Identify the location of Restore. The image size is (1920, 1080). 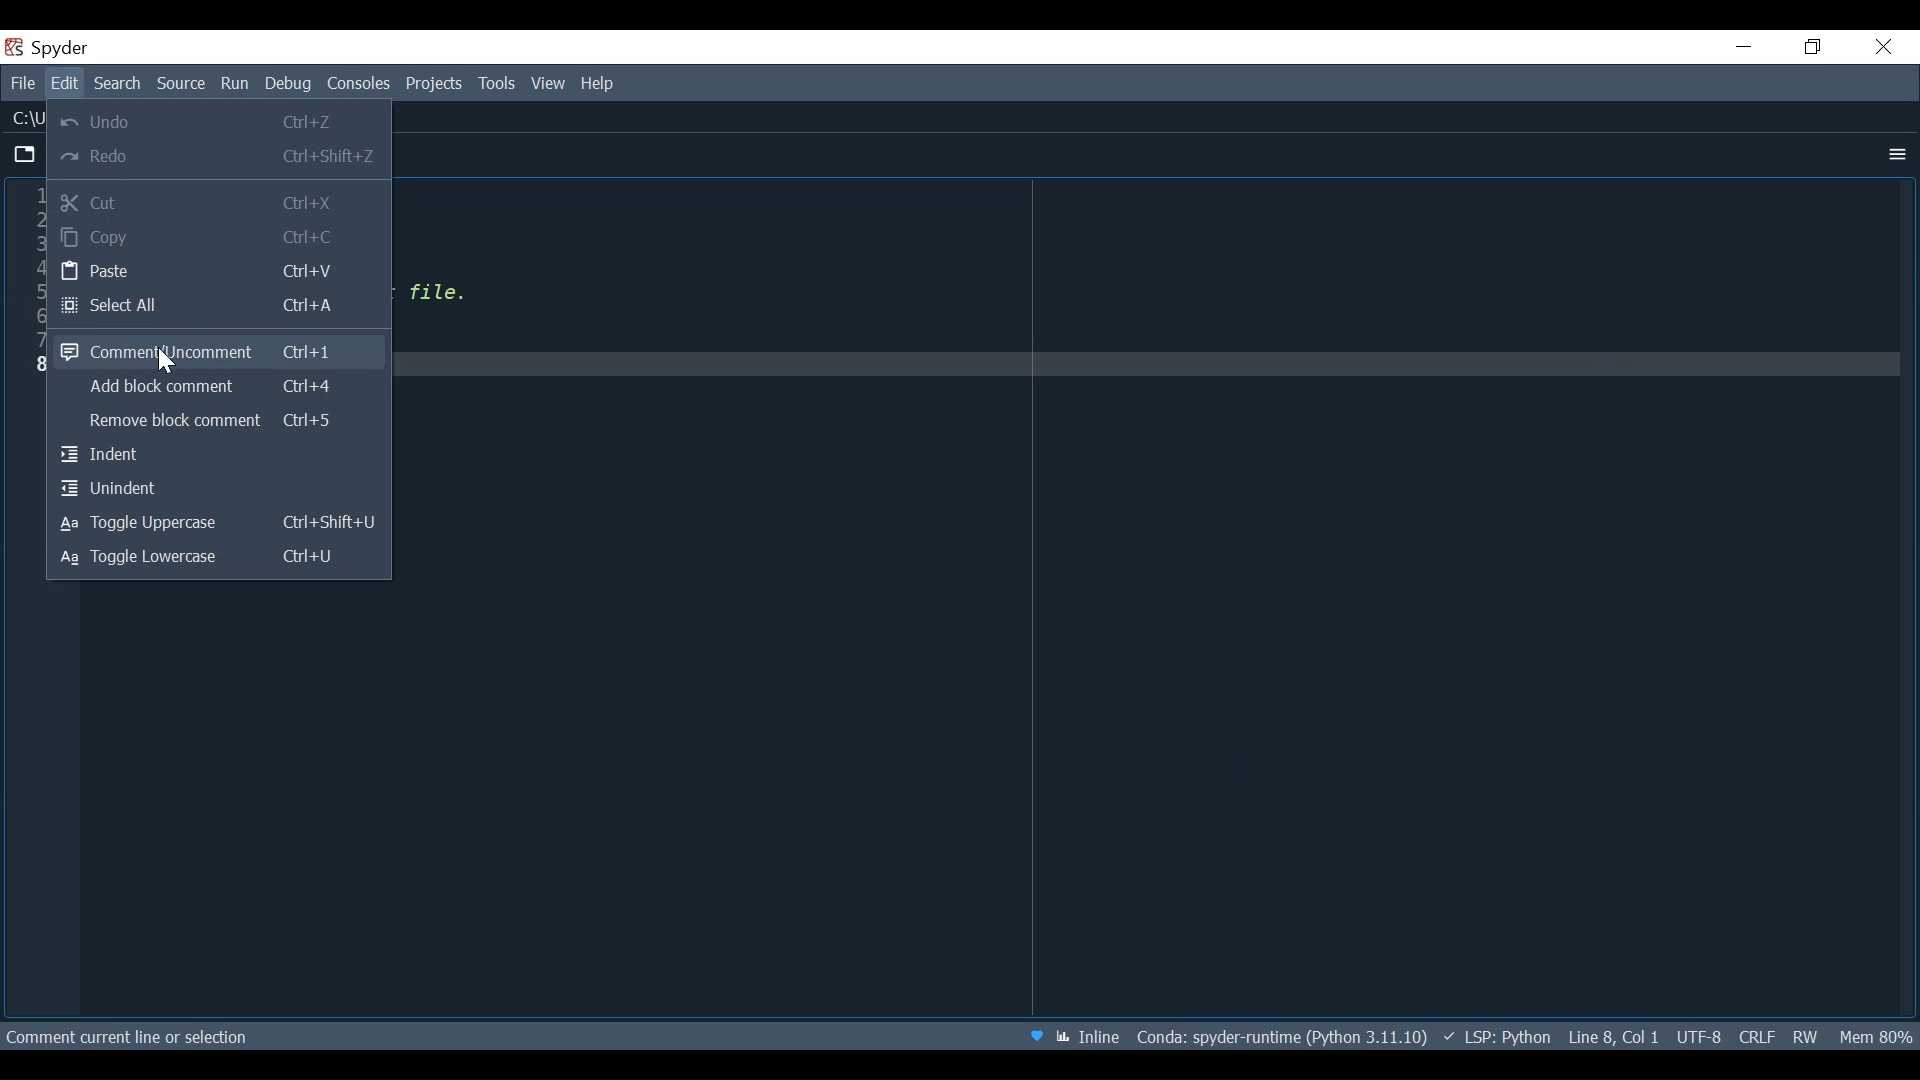
(1811, 47).